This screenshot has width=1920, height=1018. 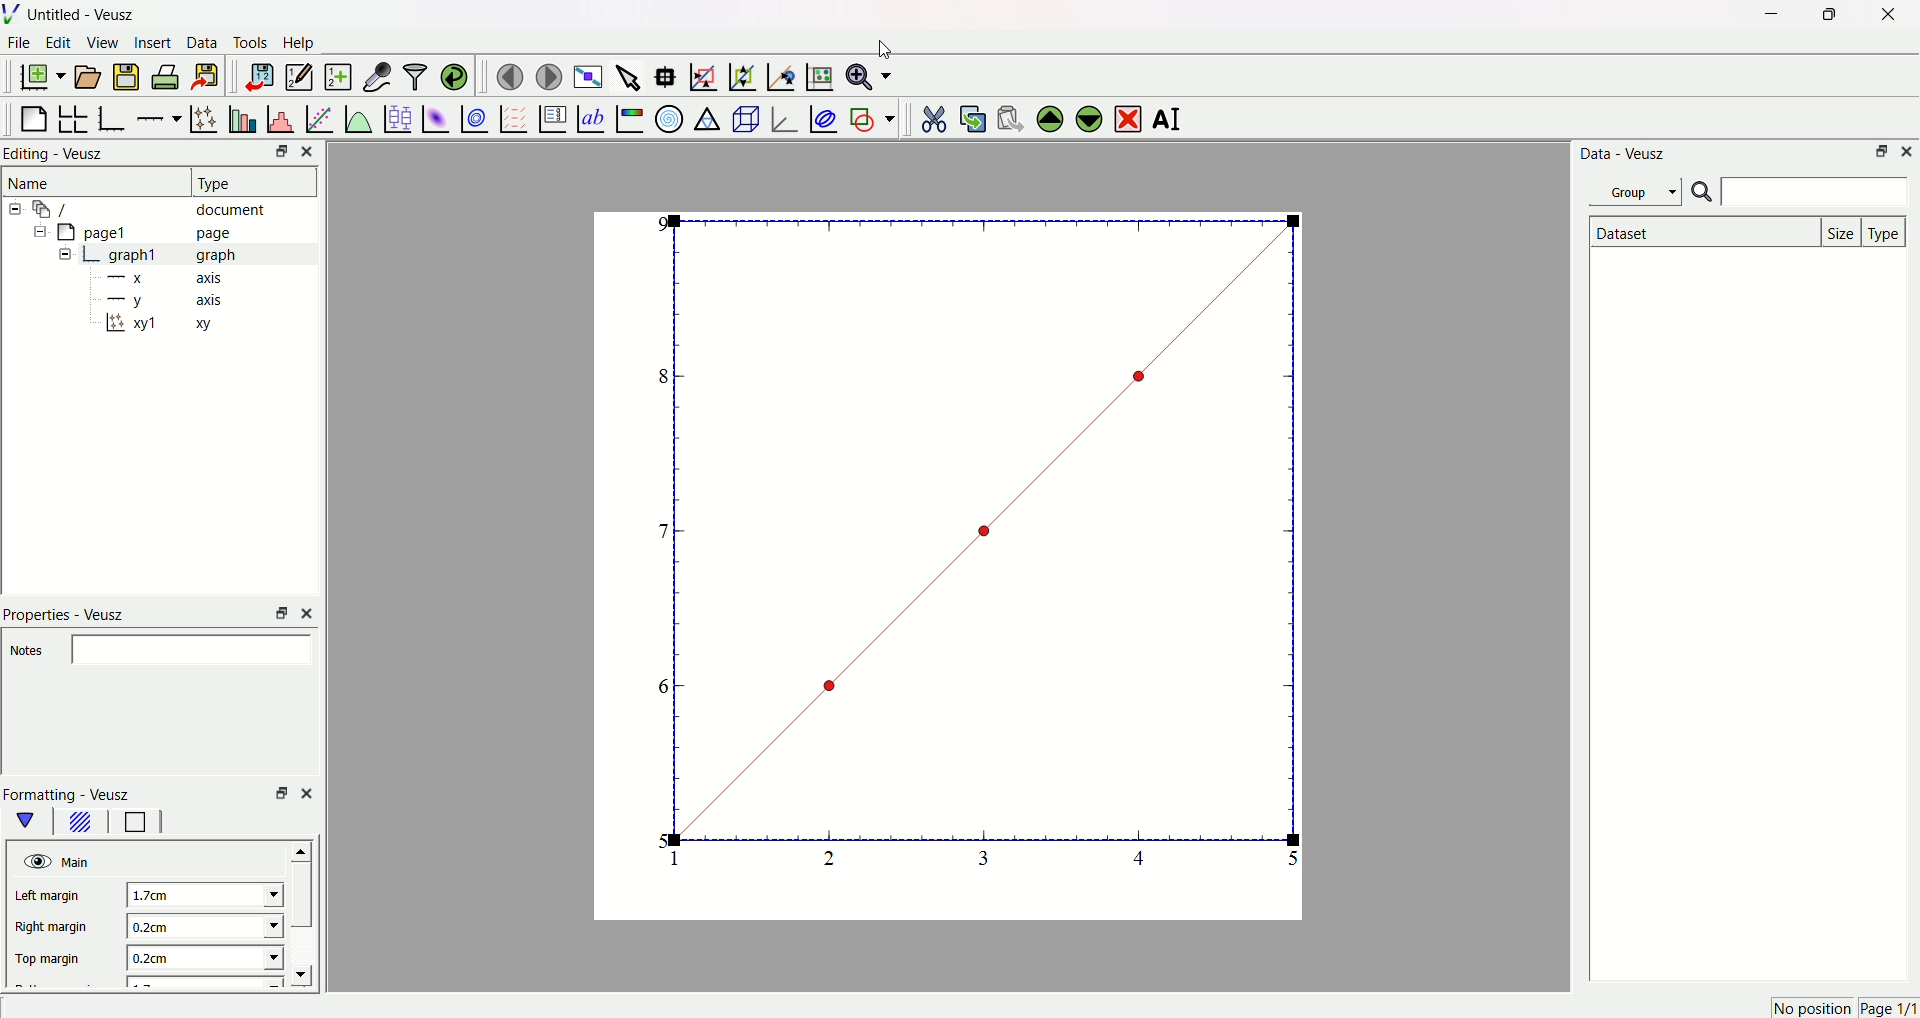 What do you see at coordinates (305, 43) in the screenshot?
I see `Help` at bounding box center [305, 43].